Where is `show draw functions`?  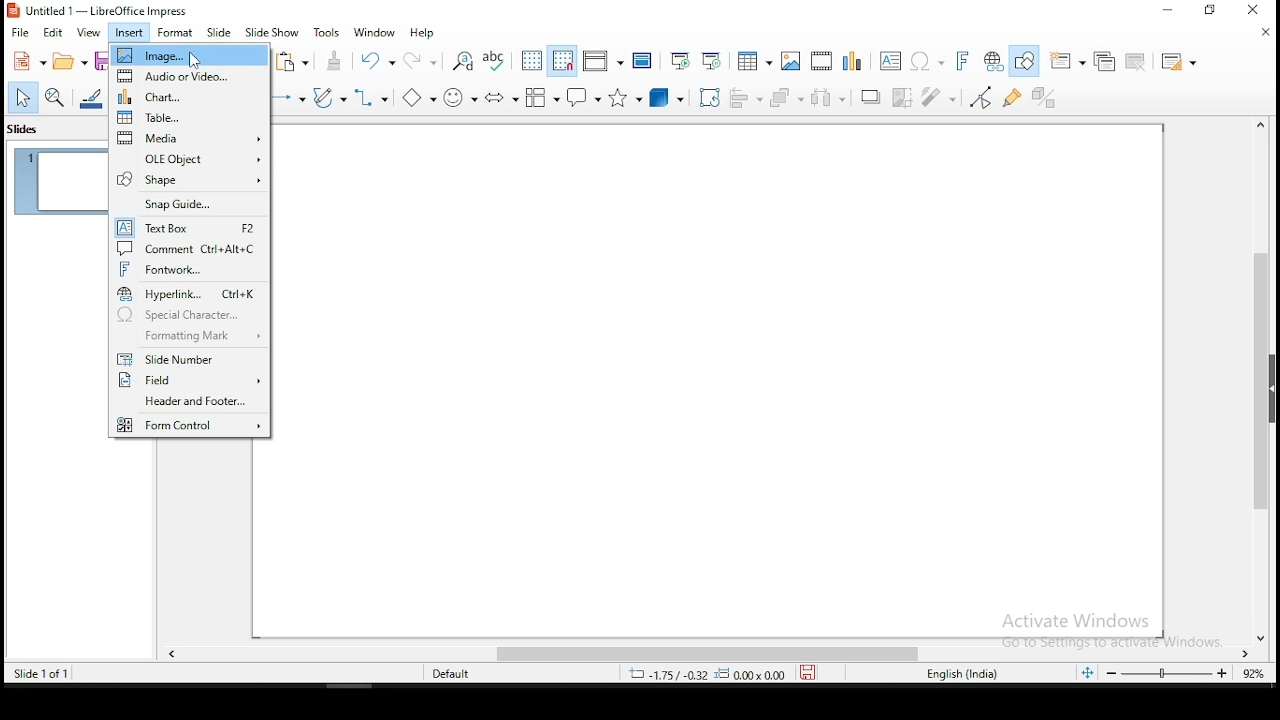 show draw functions is located at coordinates (1028, 62).